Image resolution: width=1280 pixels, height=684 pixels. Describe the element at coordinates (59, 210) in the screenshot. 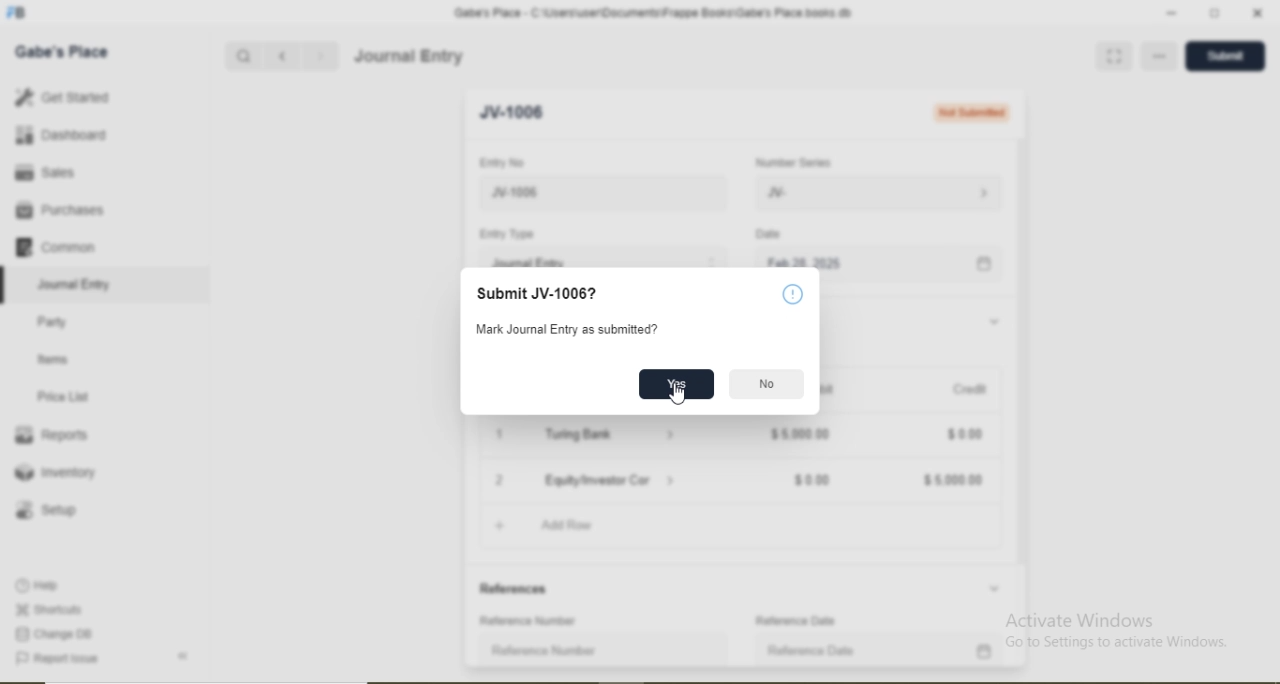

I see `Purchases` at that location.